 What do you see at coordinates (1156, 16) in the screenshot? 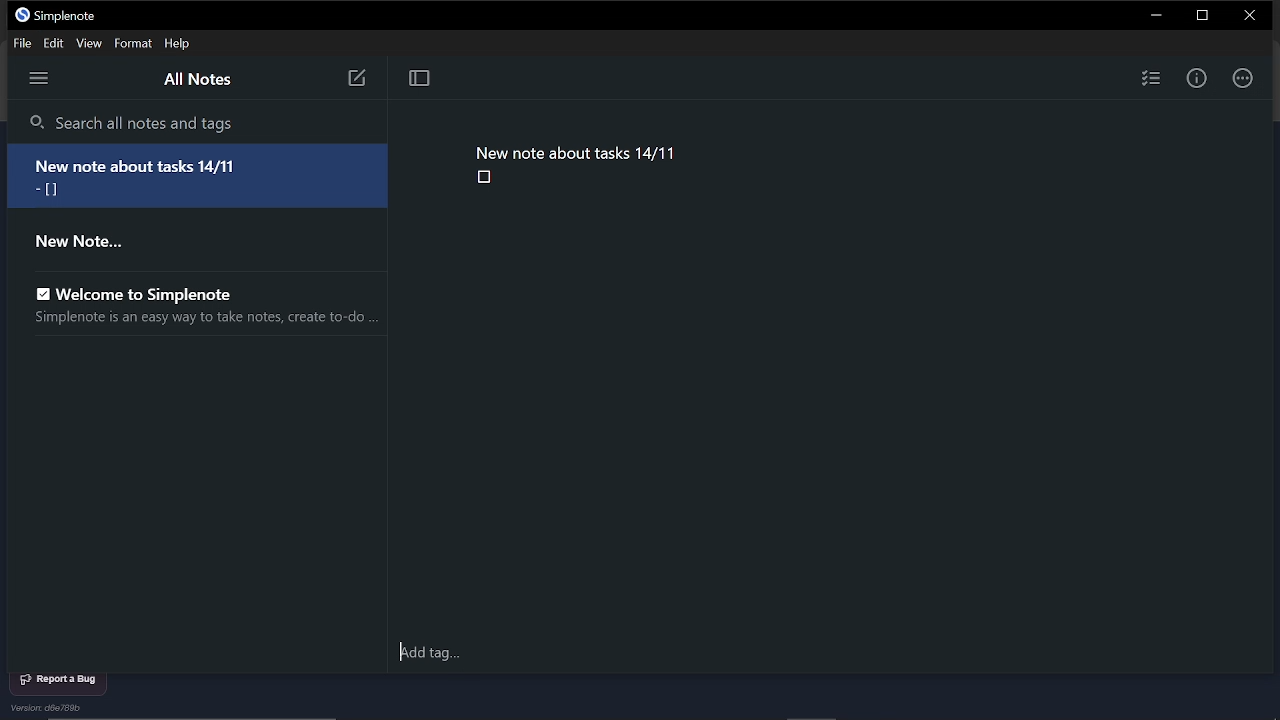
I see `Minimize` at bounding box center [1156, 16].